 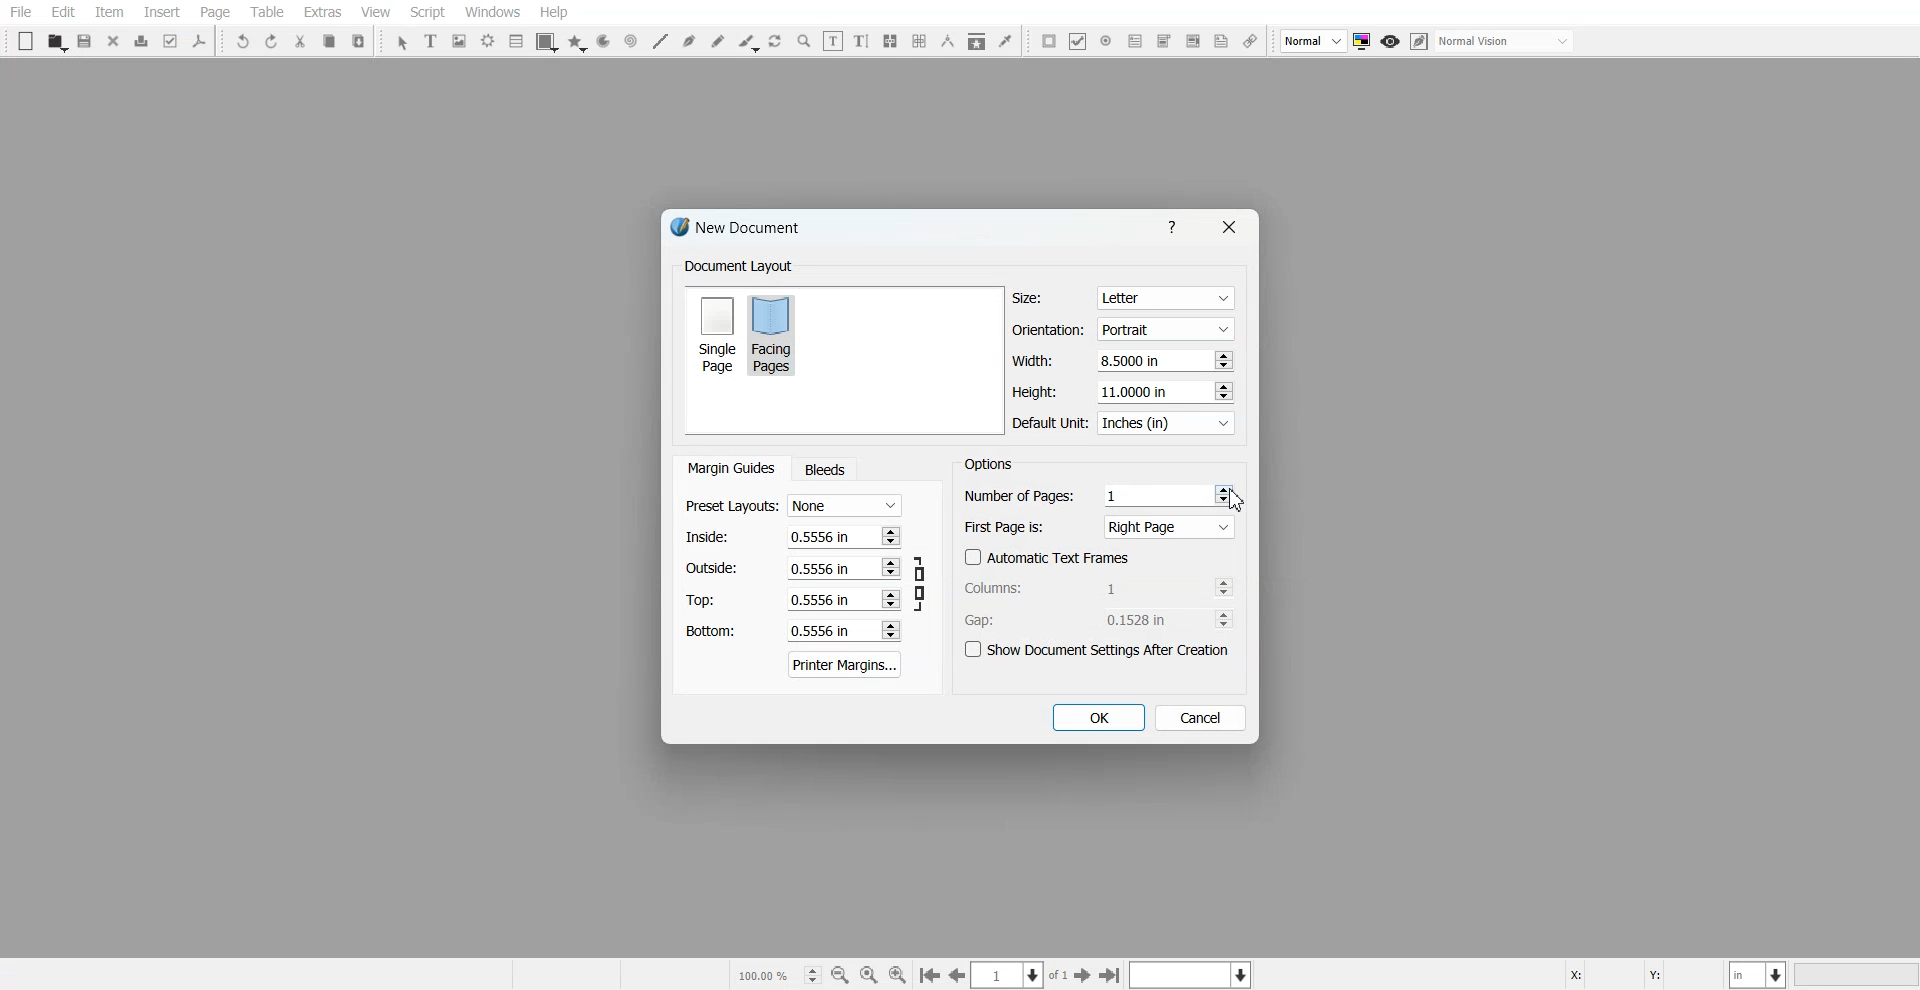 I want to click on Bleeds, so click(x=824, y=469).